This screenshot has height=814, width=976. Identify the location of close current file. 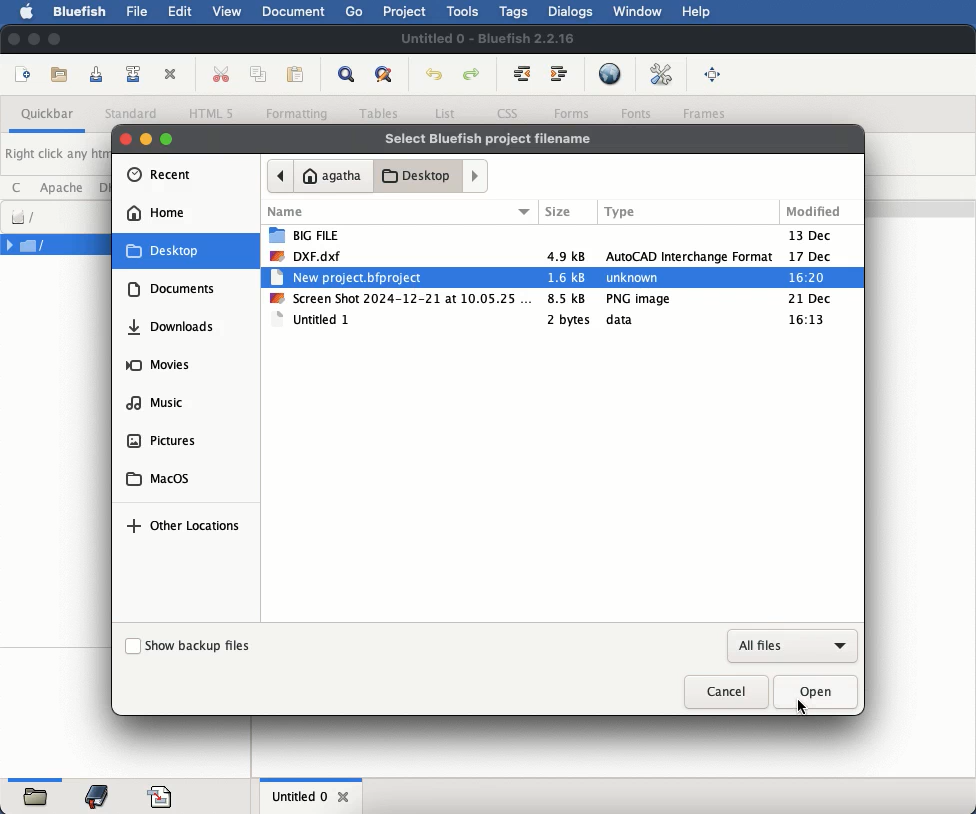
(172, 75).